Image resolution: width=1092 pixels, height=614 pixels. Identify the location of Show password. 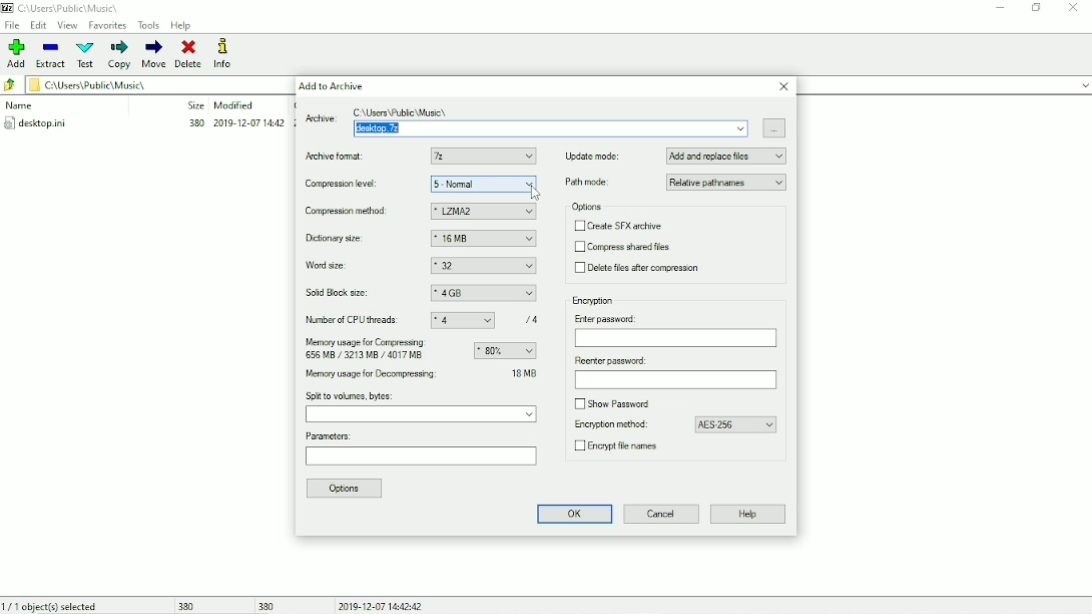
(616, 404).